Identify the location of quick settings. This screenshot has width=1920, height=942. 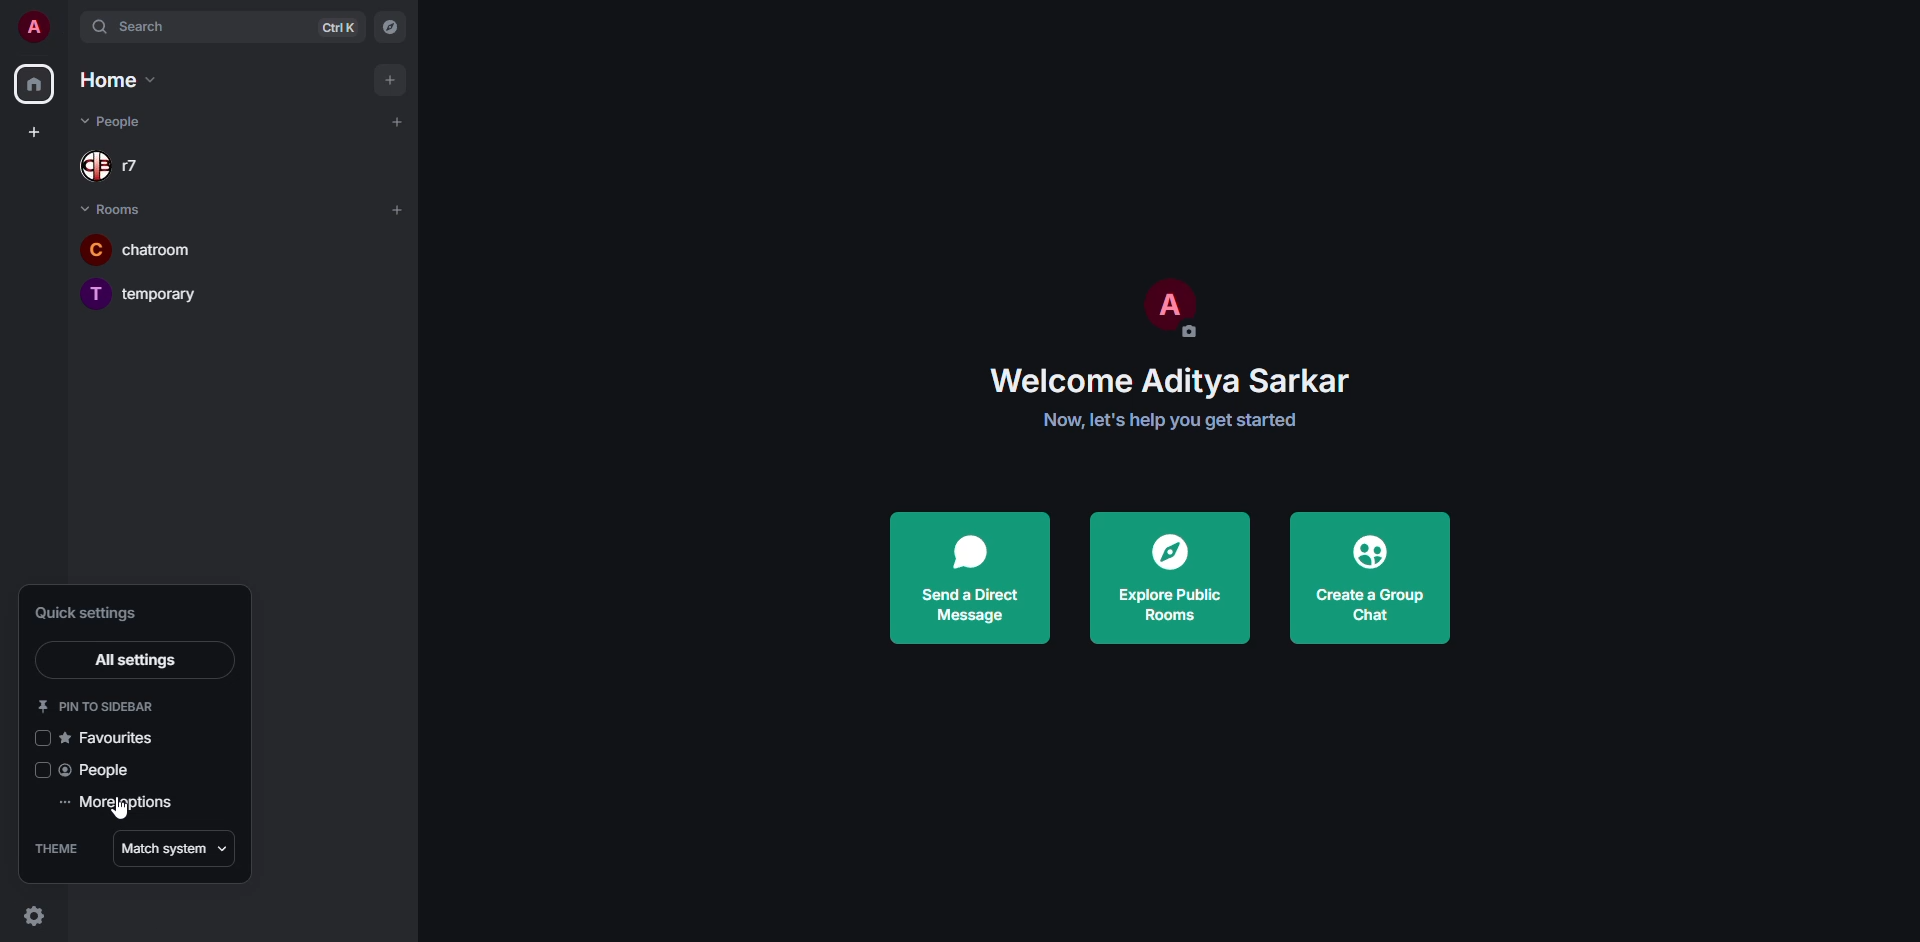
(94, 612).